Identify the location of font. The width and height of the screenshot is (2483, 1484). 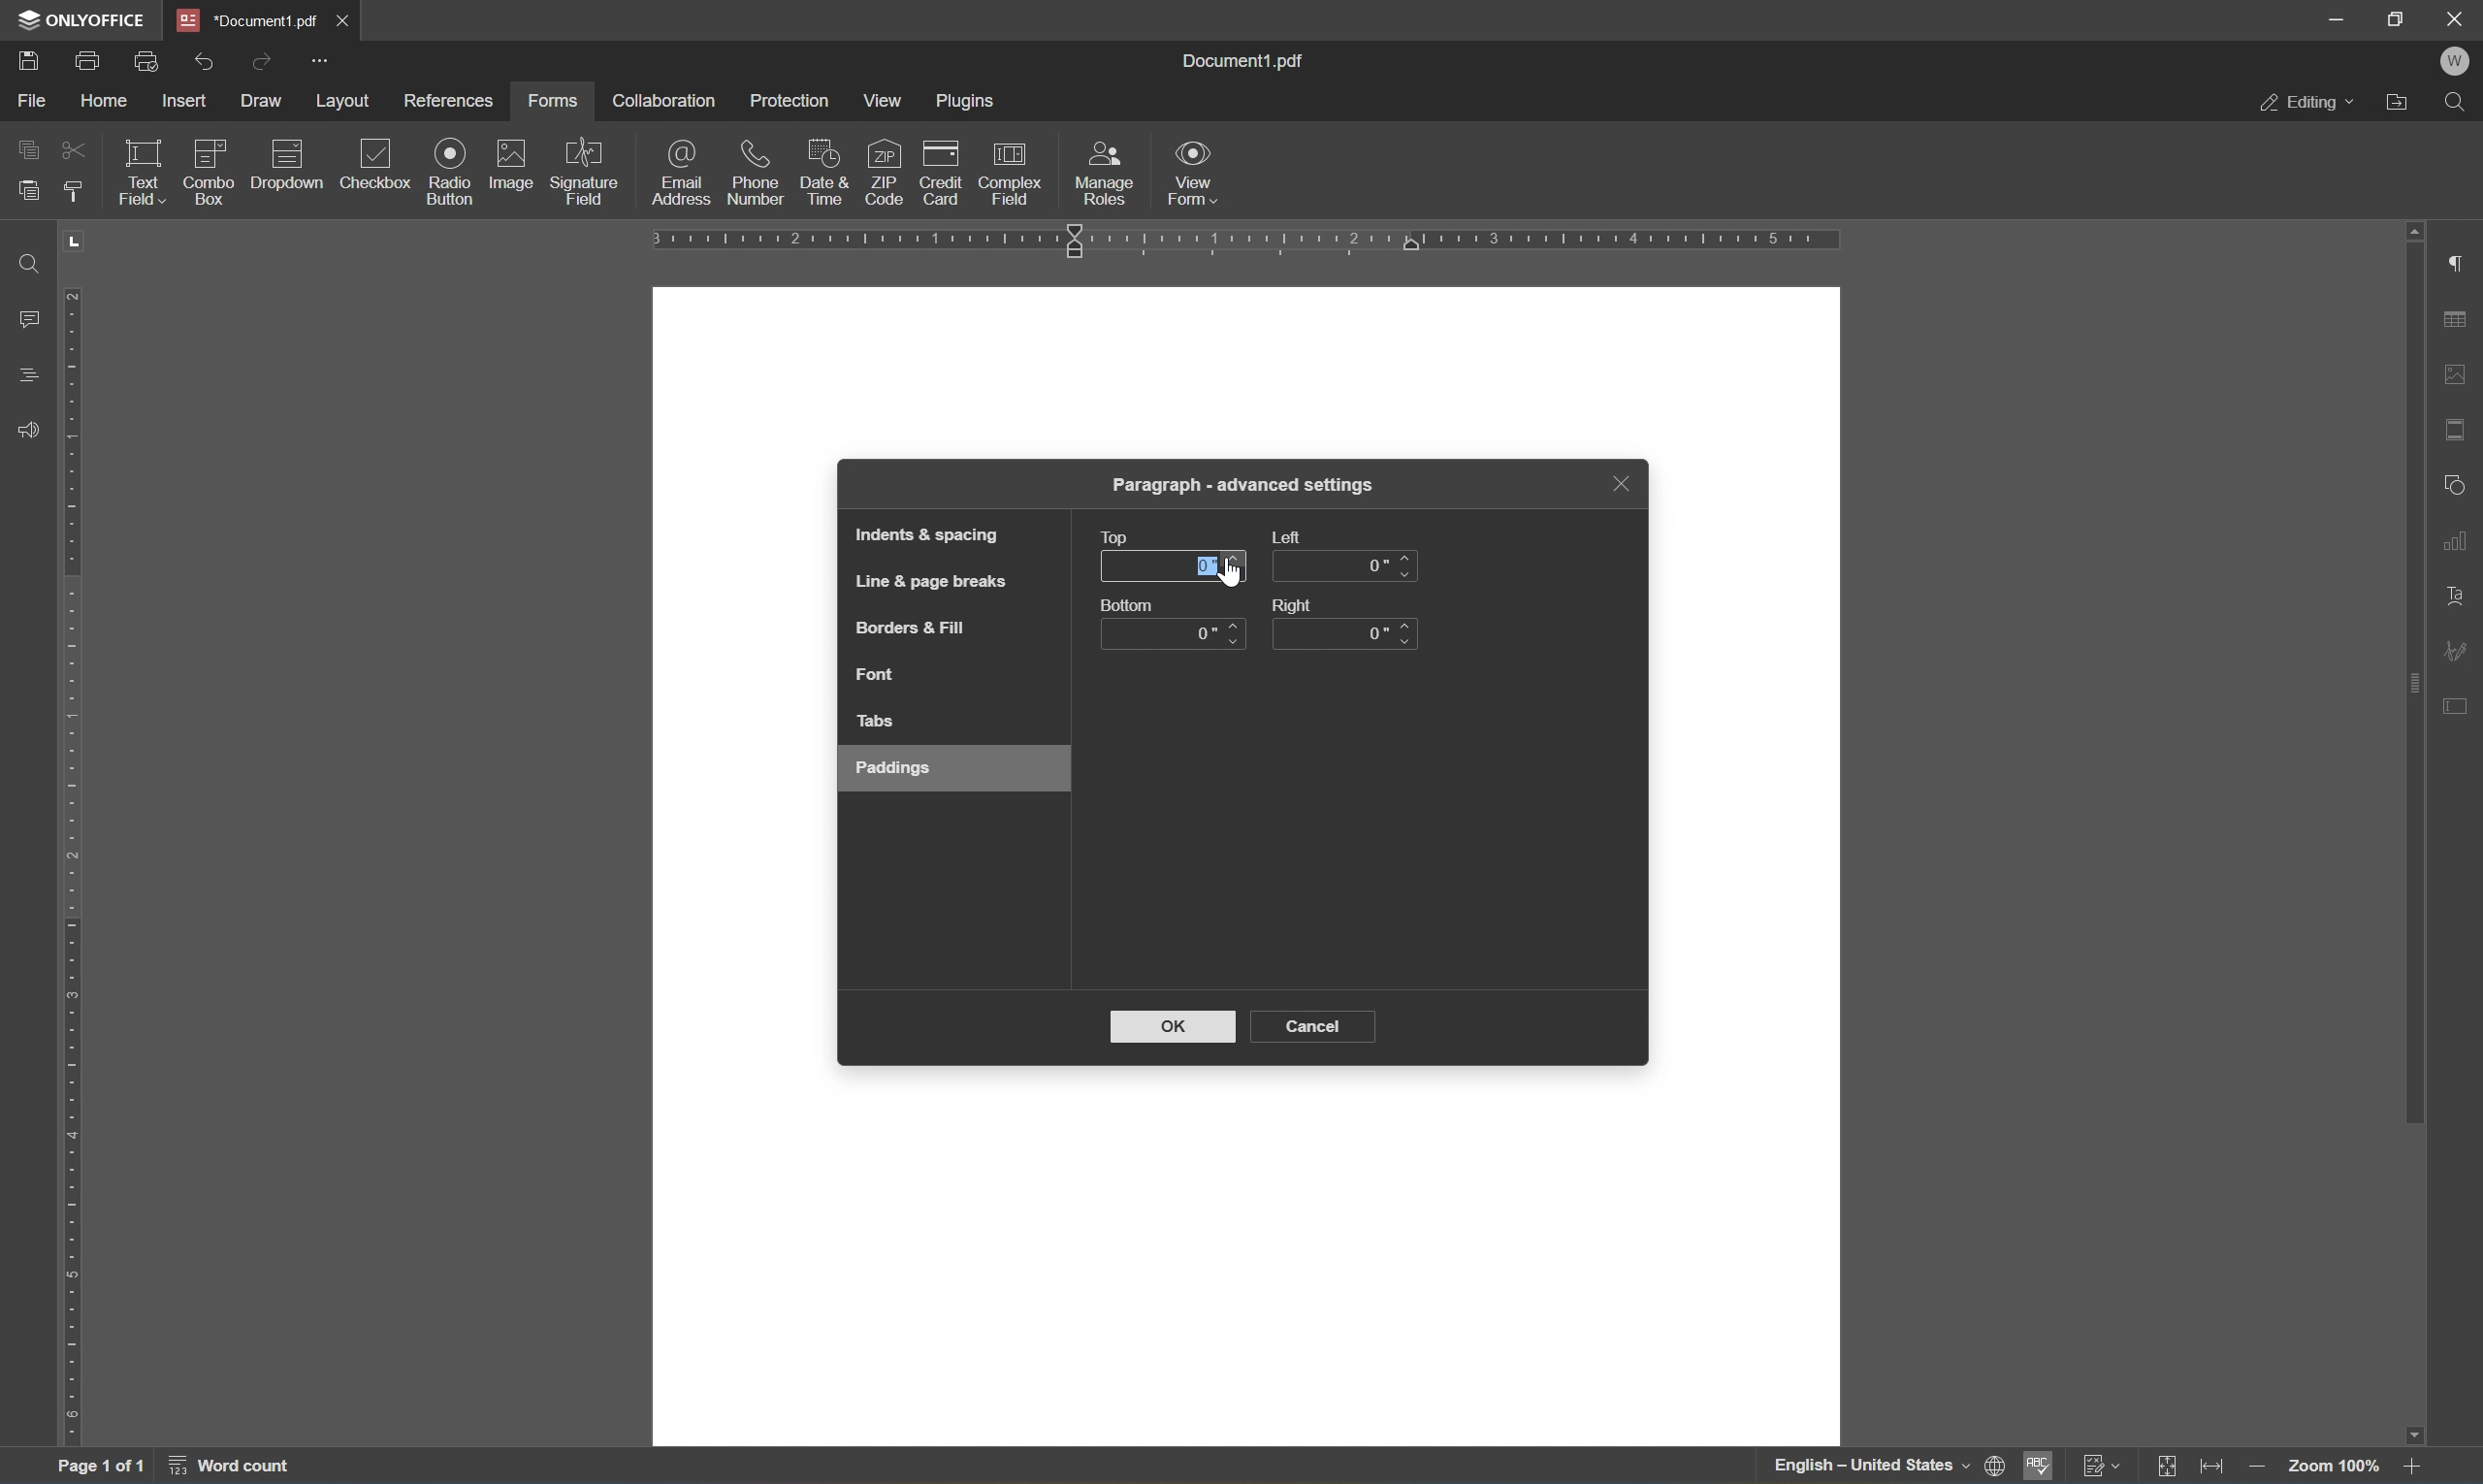
(880, 674).